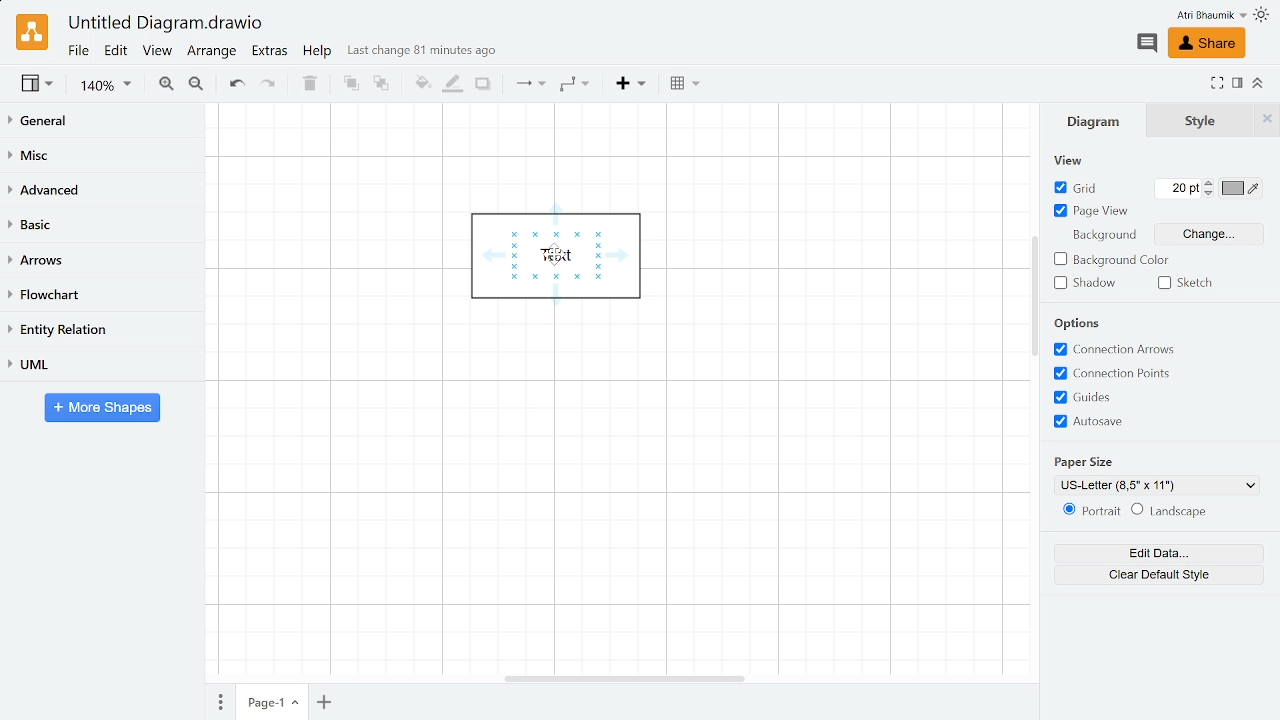  Describe the element at coordinates (1203, 44) in the screenshot. I see `Share` at that location.